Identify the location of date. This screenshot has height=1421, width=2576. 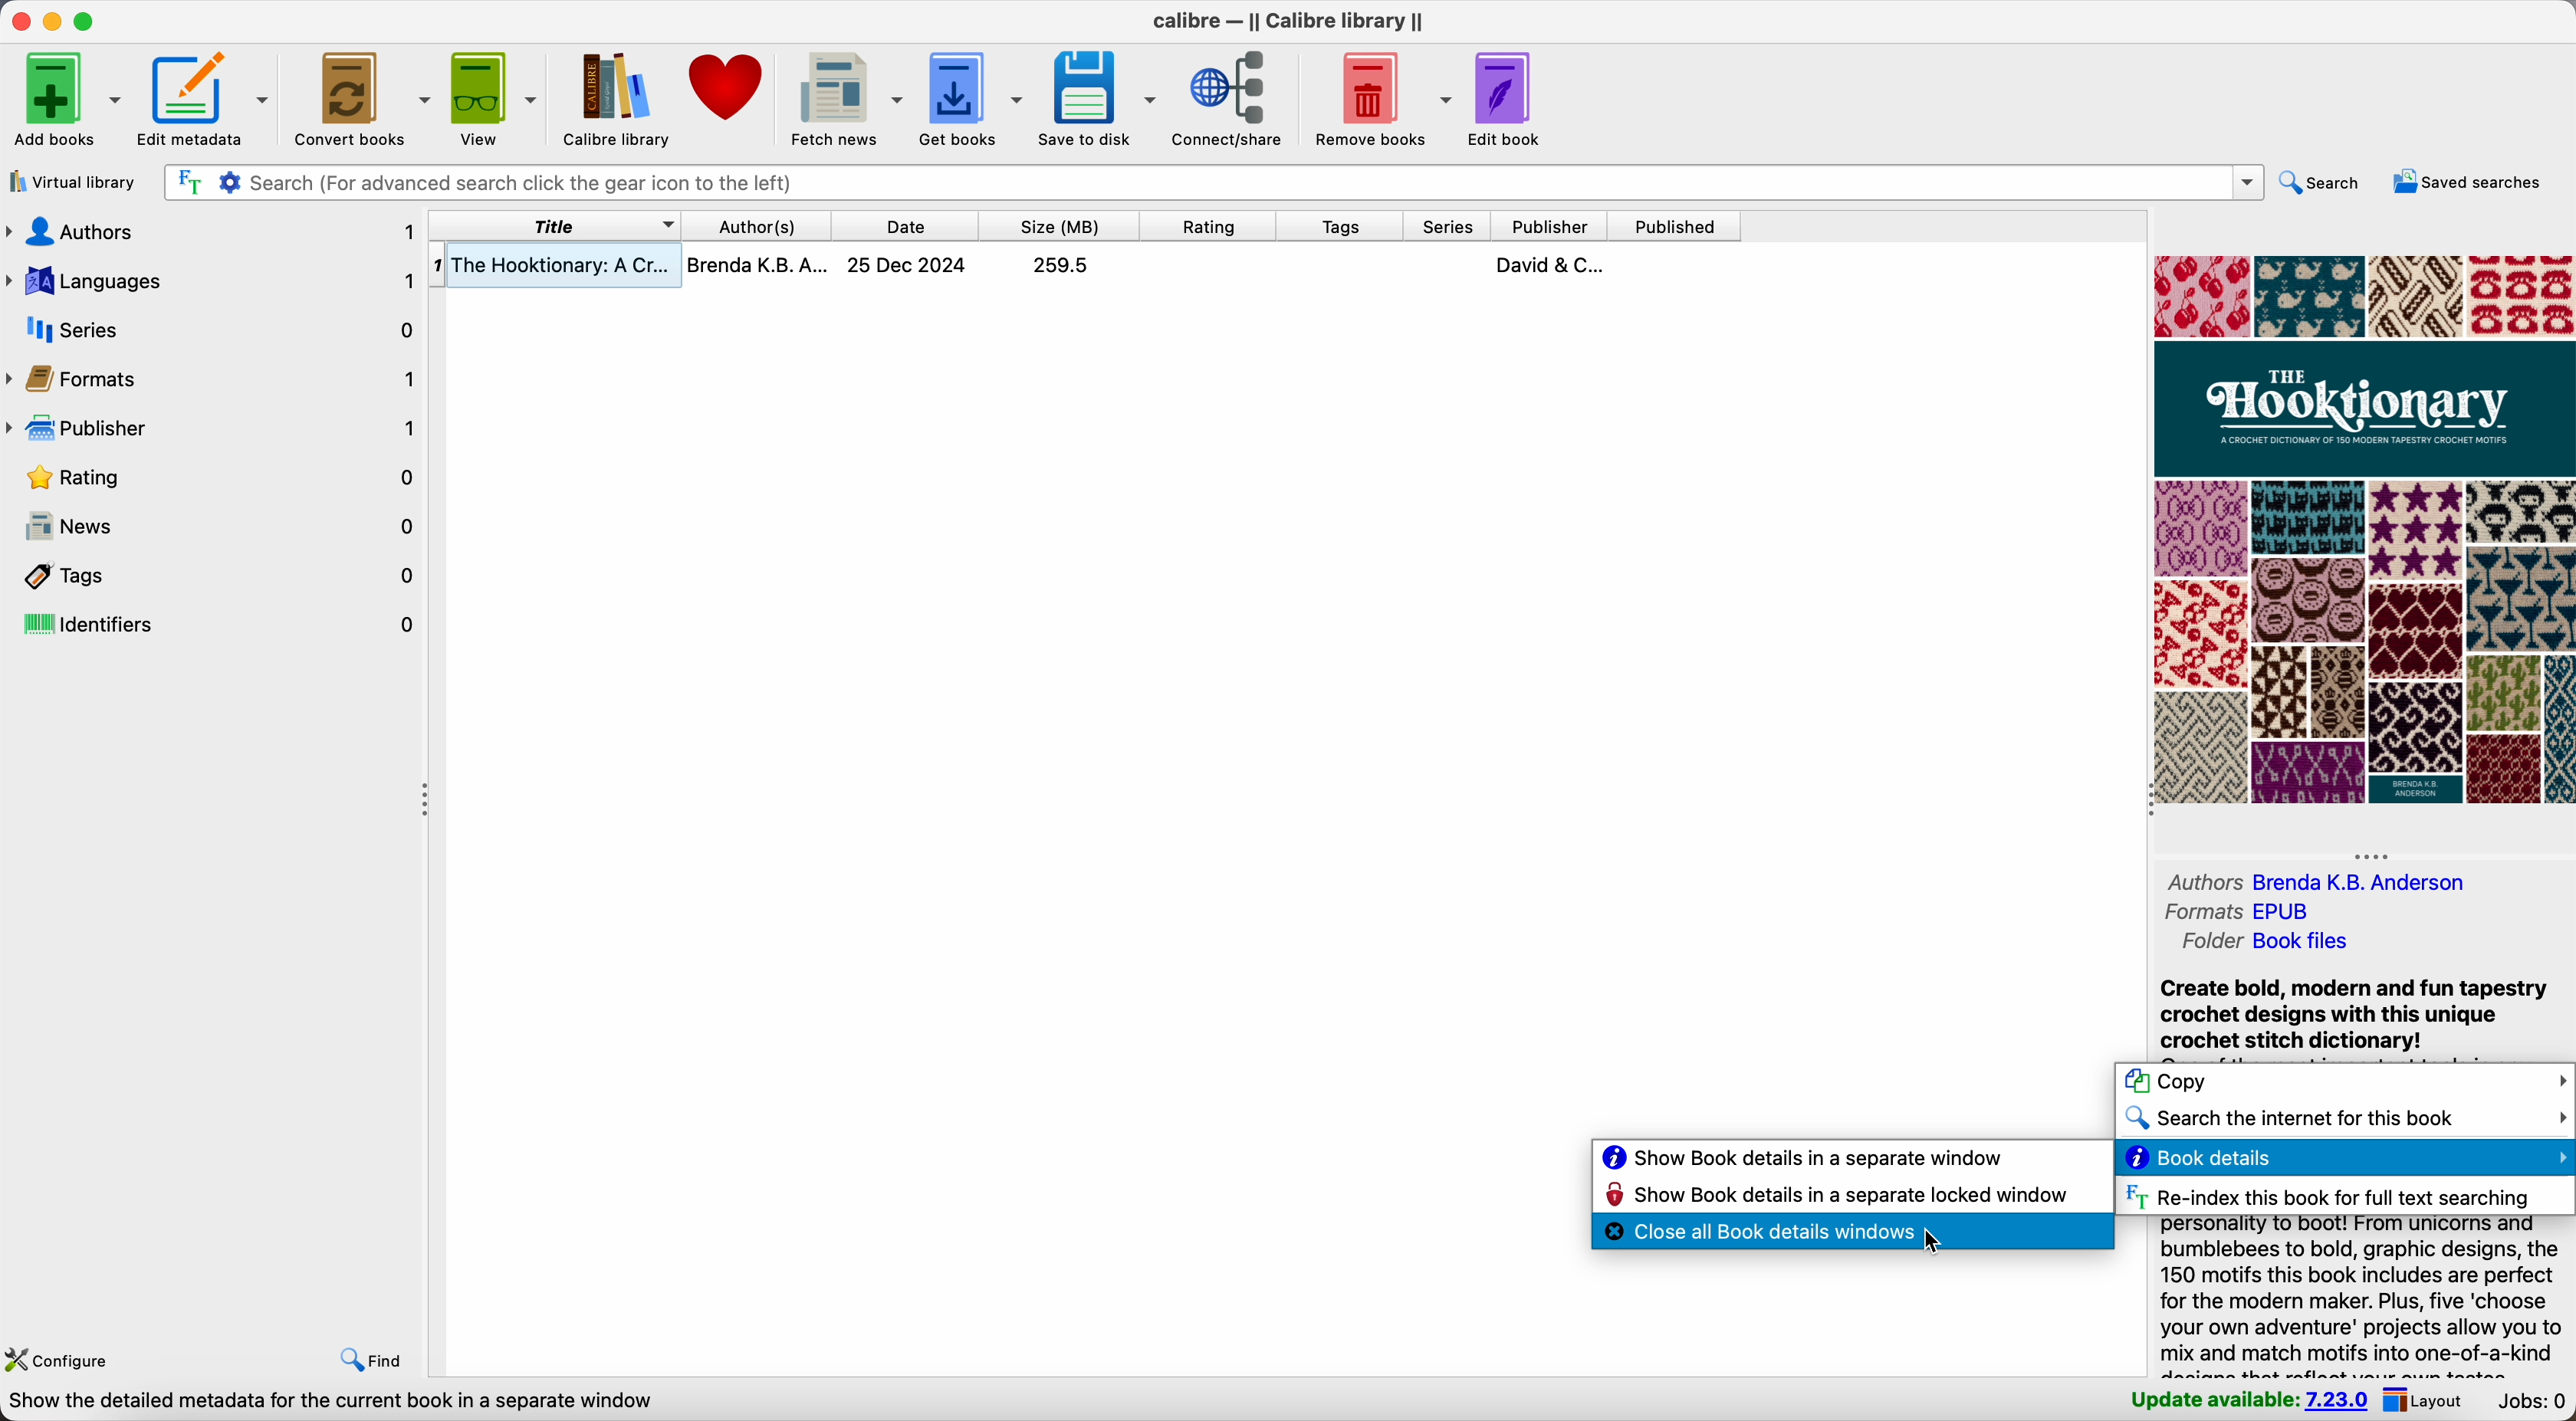
(905, 226).